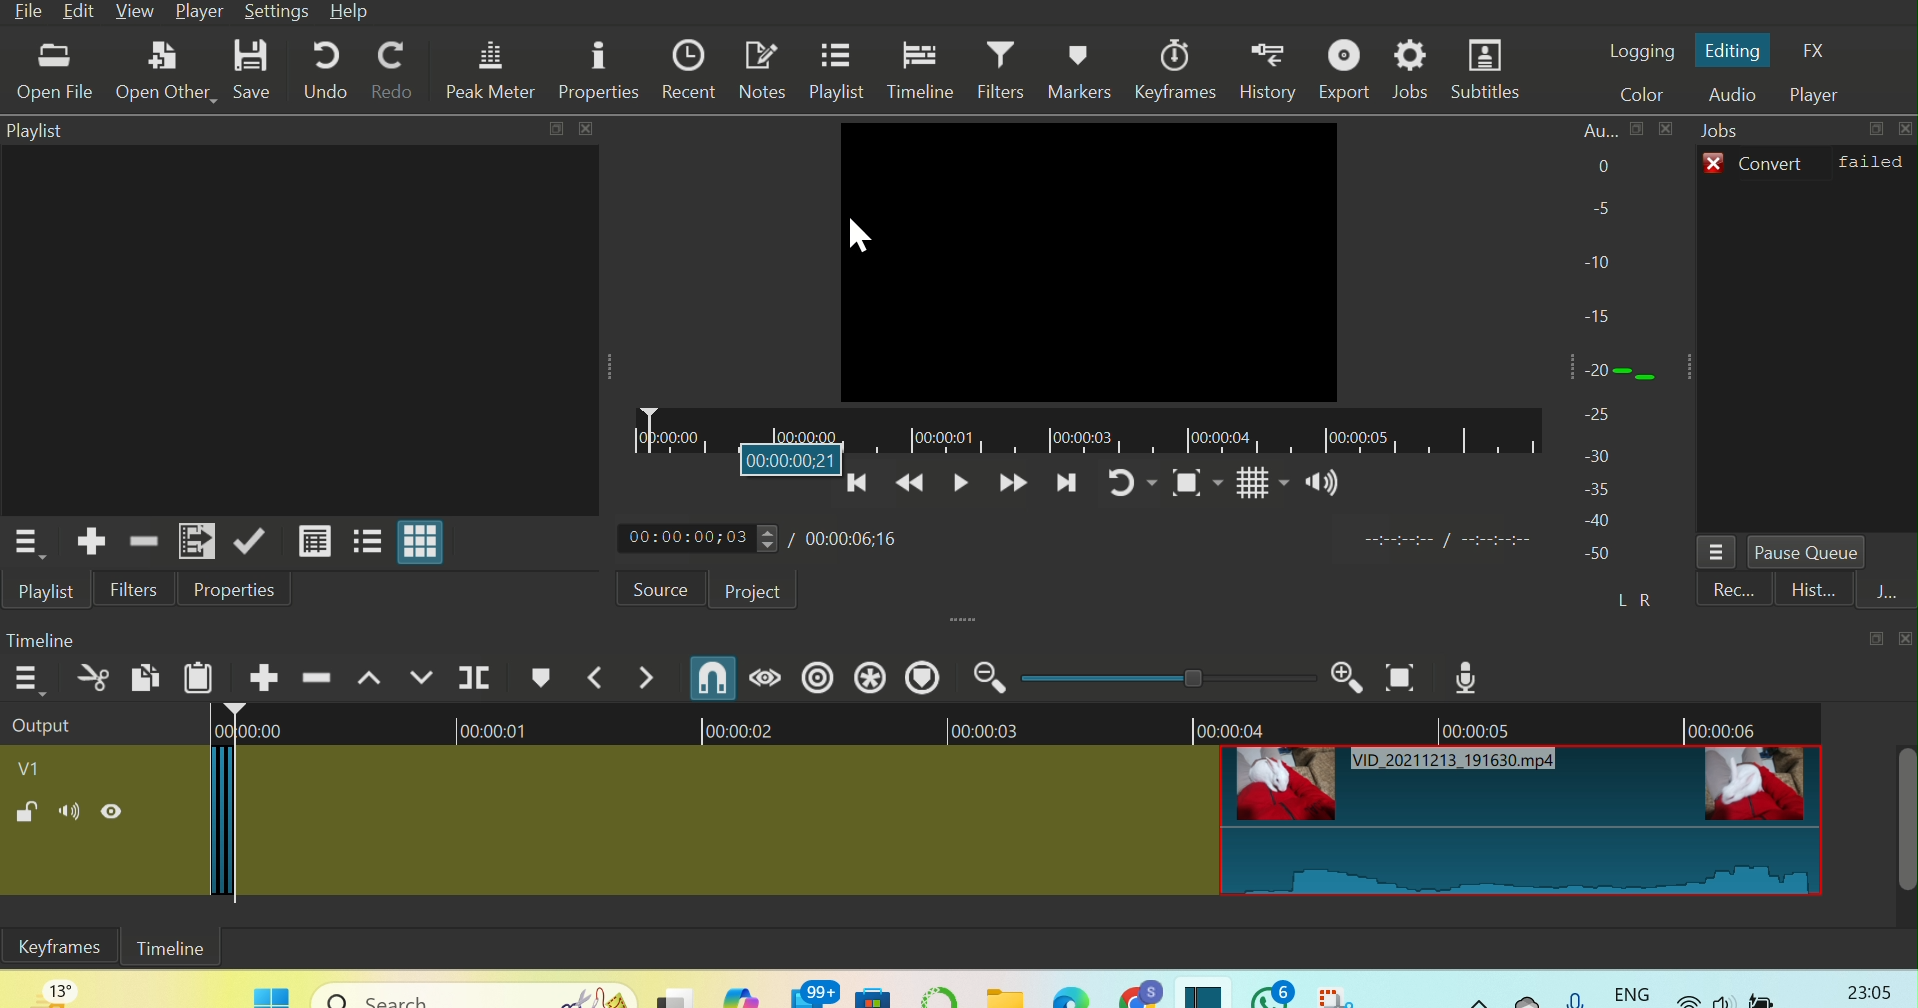 The width and height of the screenshot is (1918, 1008). What do you see at coordinates (314, 676) in the screenshot?
I see `Ripple` at bounding box center [314, 676].